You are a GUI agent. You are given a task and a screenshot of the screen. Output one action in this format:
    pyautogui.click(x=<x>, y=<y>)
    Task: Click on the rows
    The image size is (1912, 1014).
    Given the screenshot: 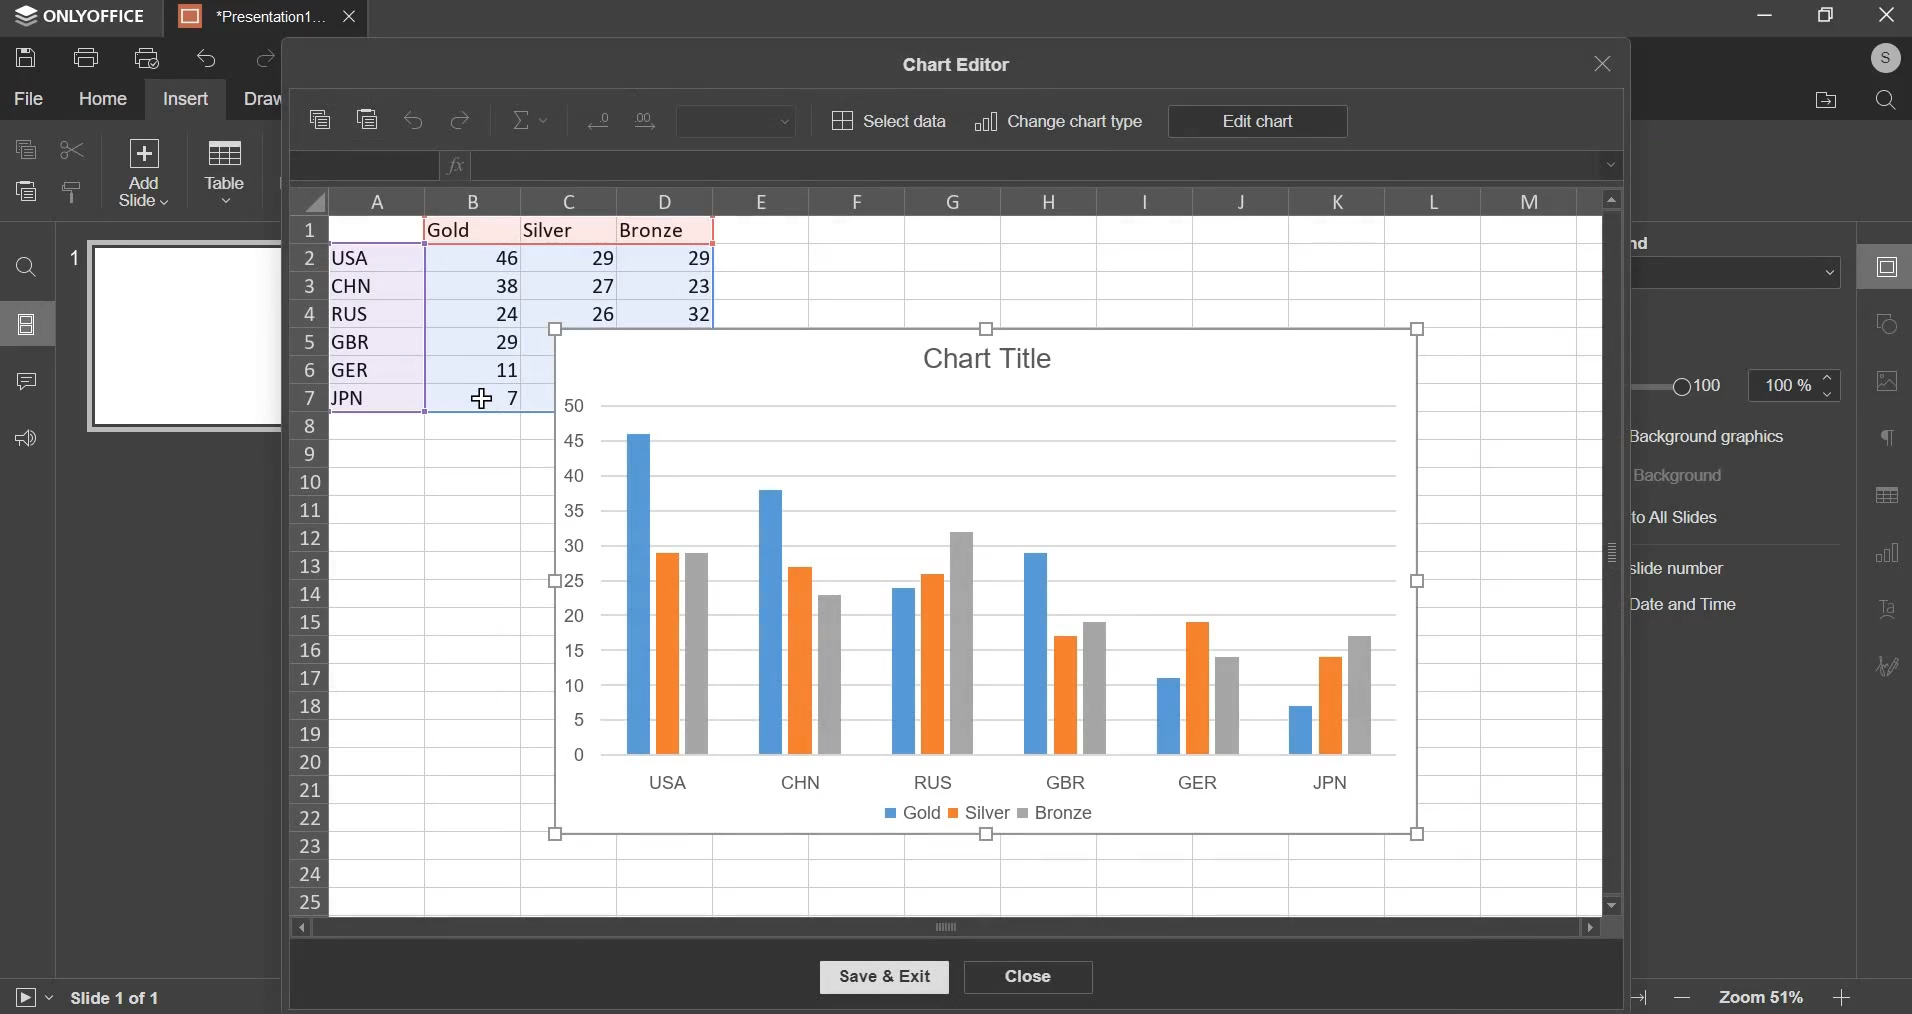 What is the action you would take?
    pyautogui.click(x=307, y=562)
    